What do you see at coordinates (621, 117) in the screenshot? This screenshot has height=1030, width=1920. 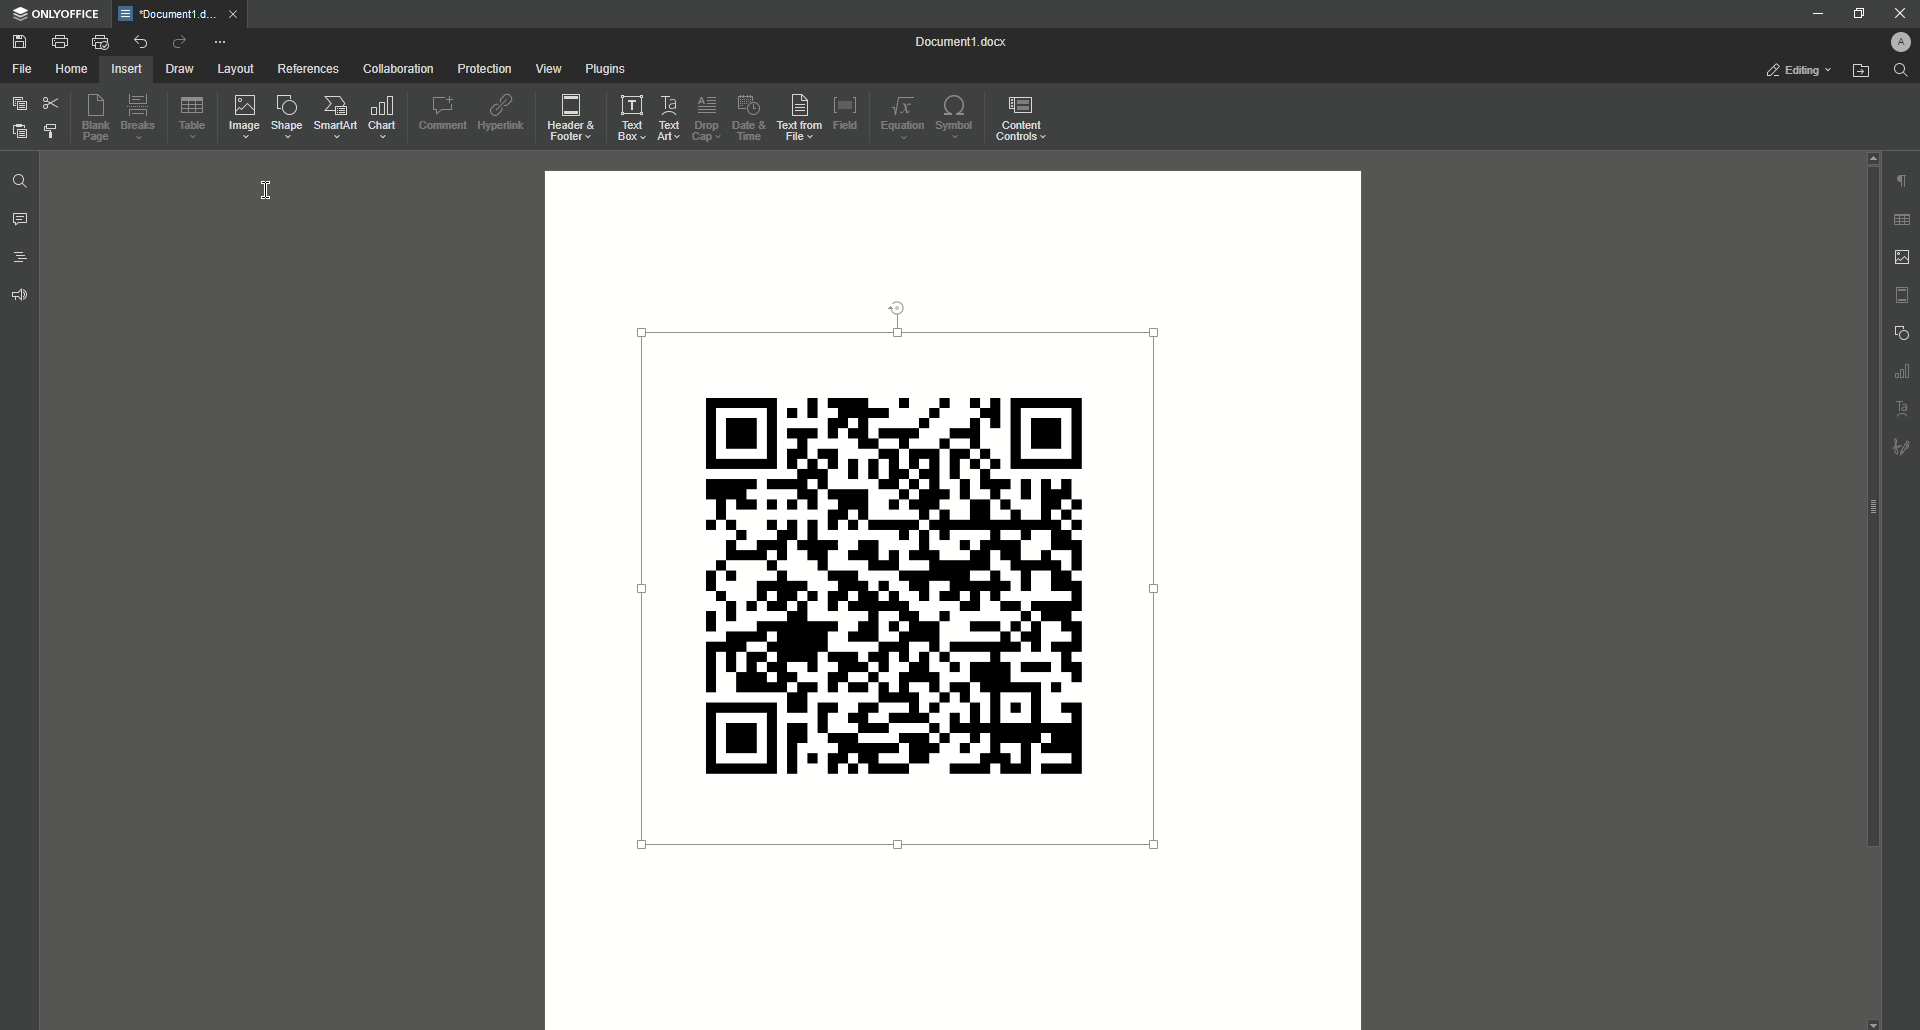 I see `Text Box` at bounding box center [621, 117].